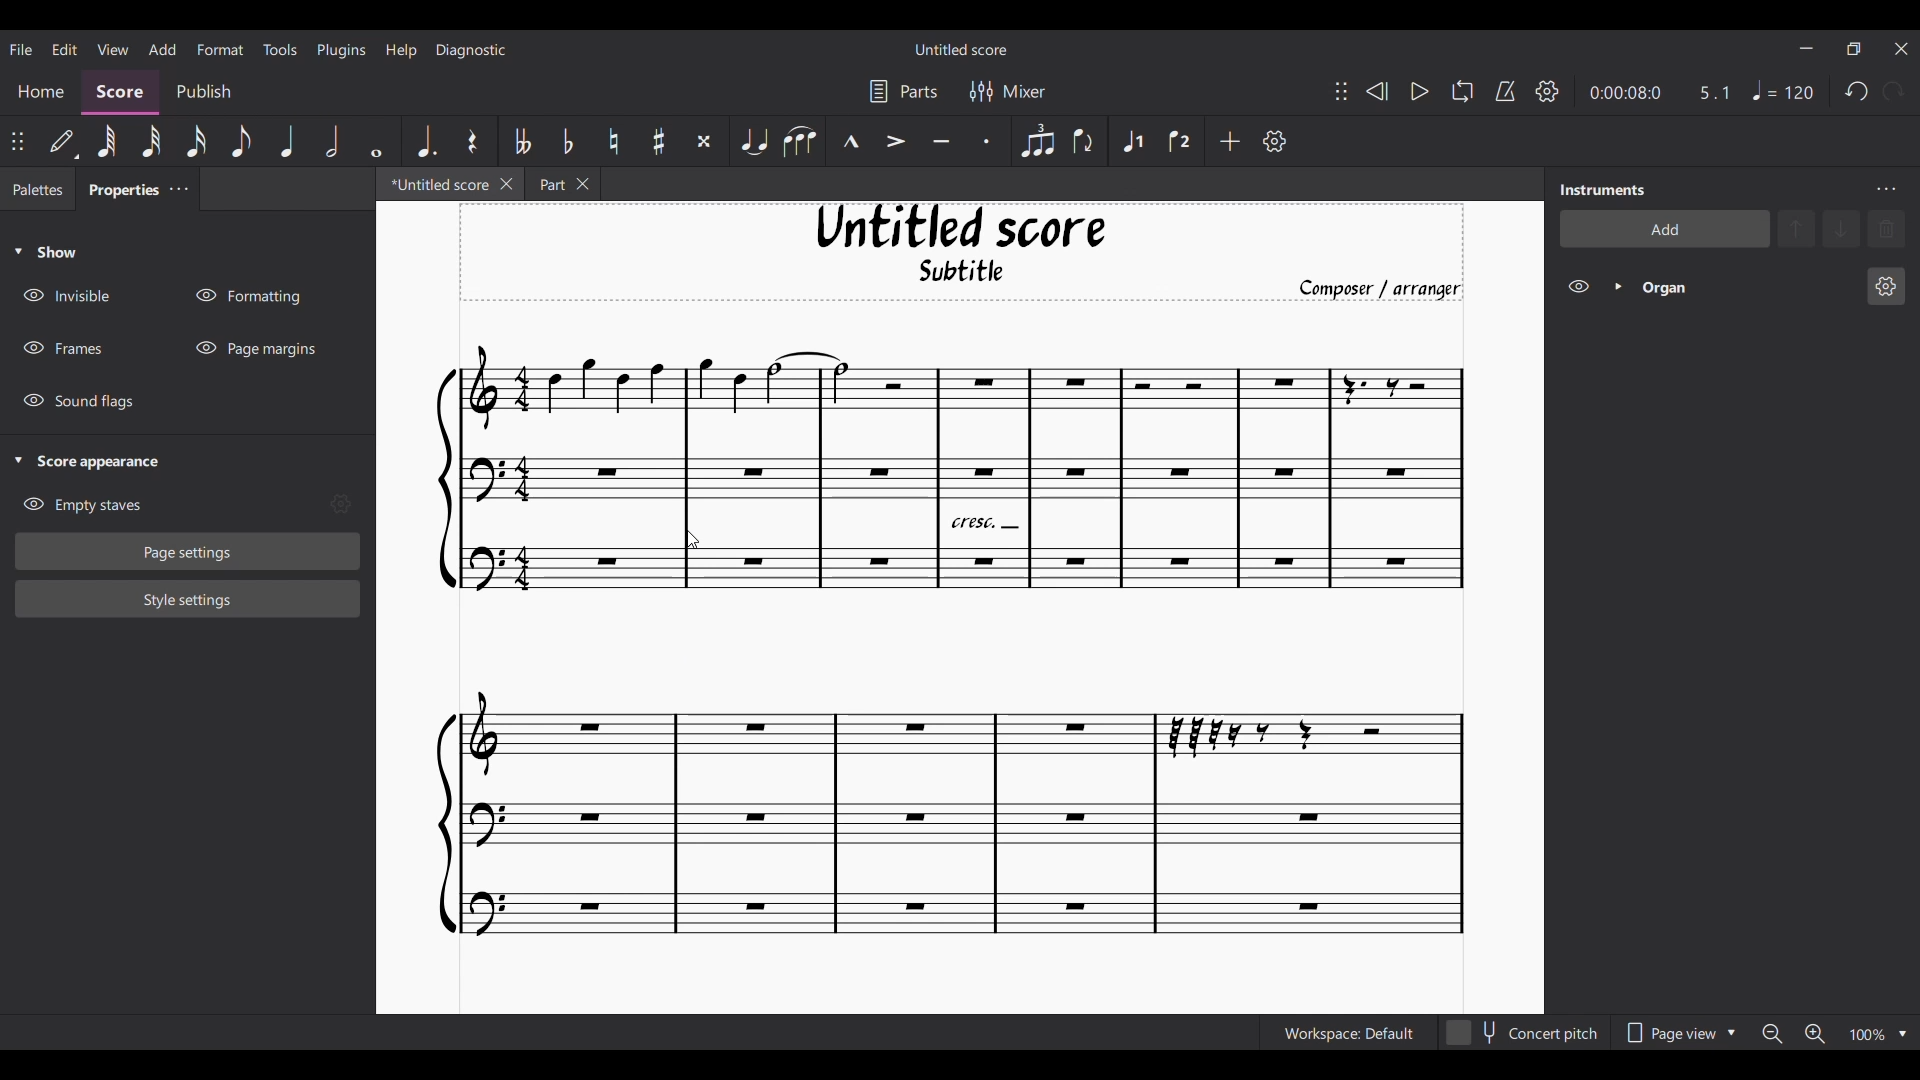  Describe the element at coordinates (519, 141) in the screenshot. I see `Toggle double flat` at that location.